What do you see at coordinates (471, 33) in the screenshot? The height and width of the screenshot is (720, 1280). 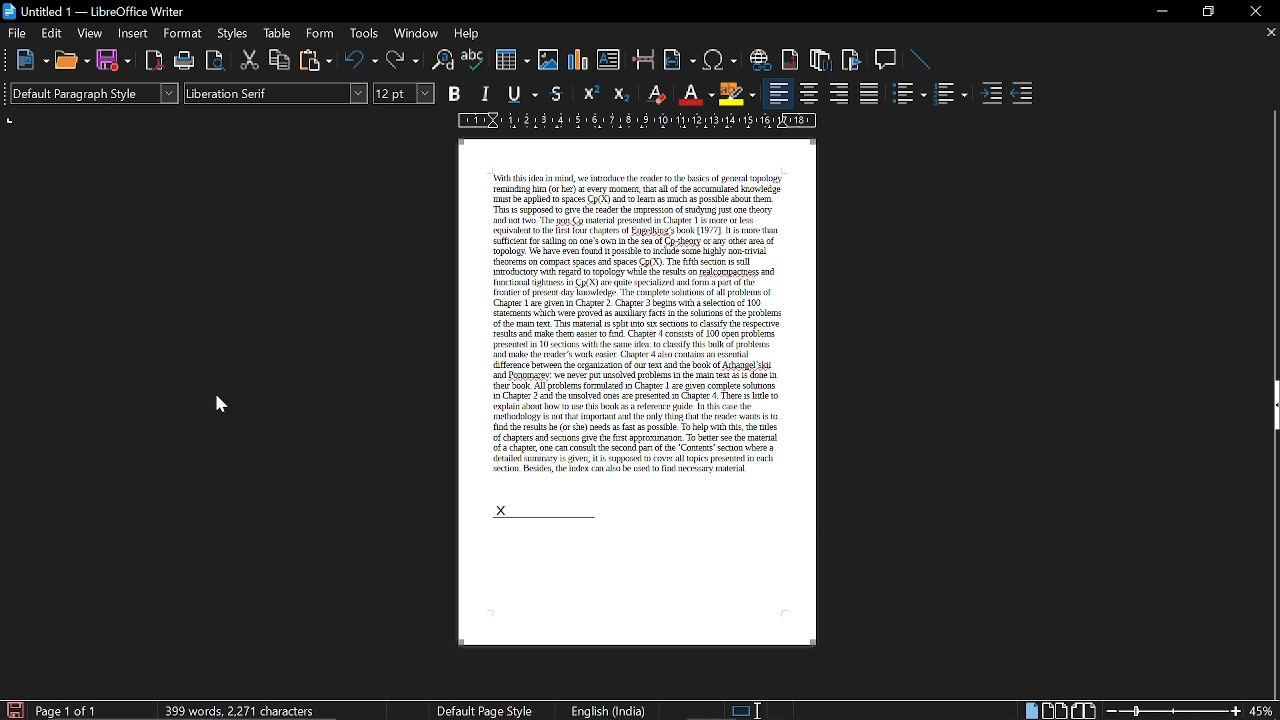 I see `help` at bounding box center [471, 33].